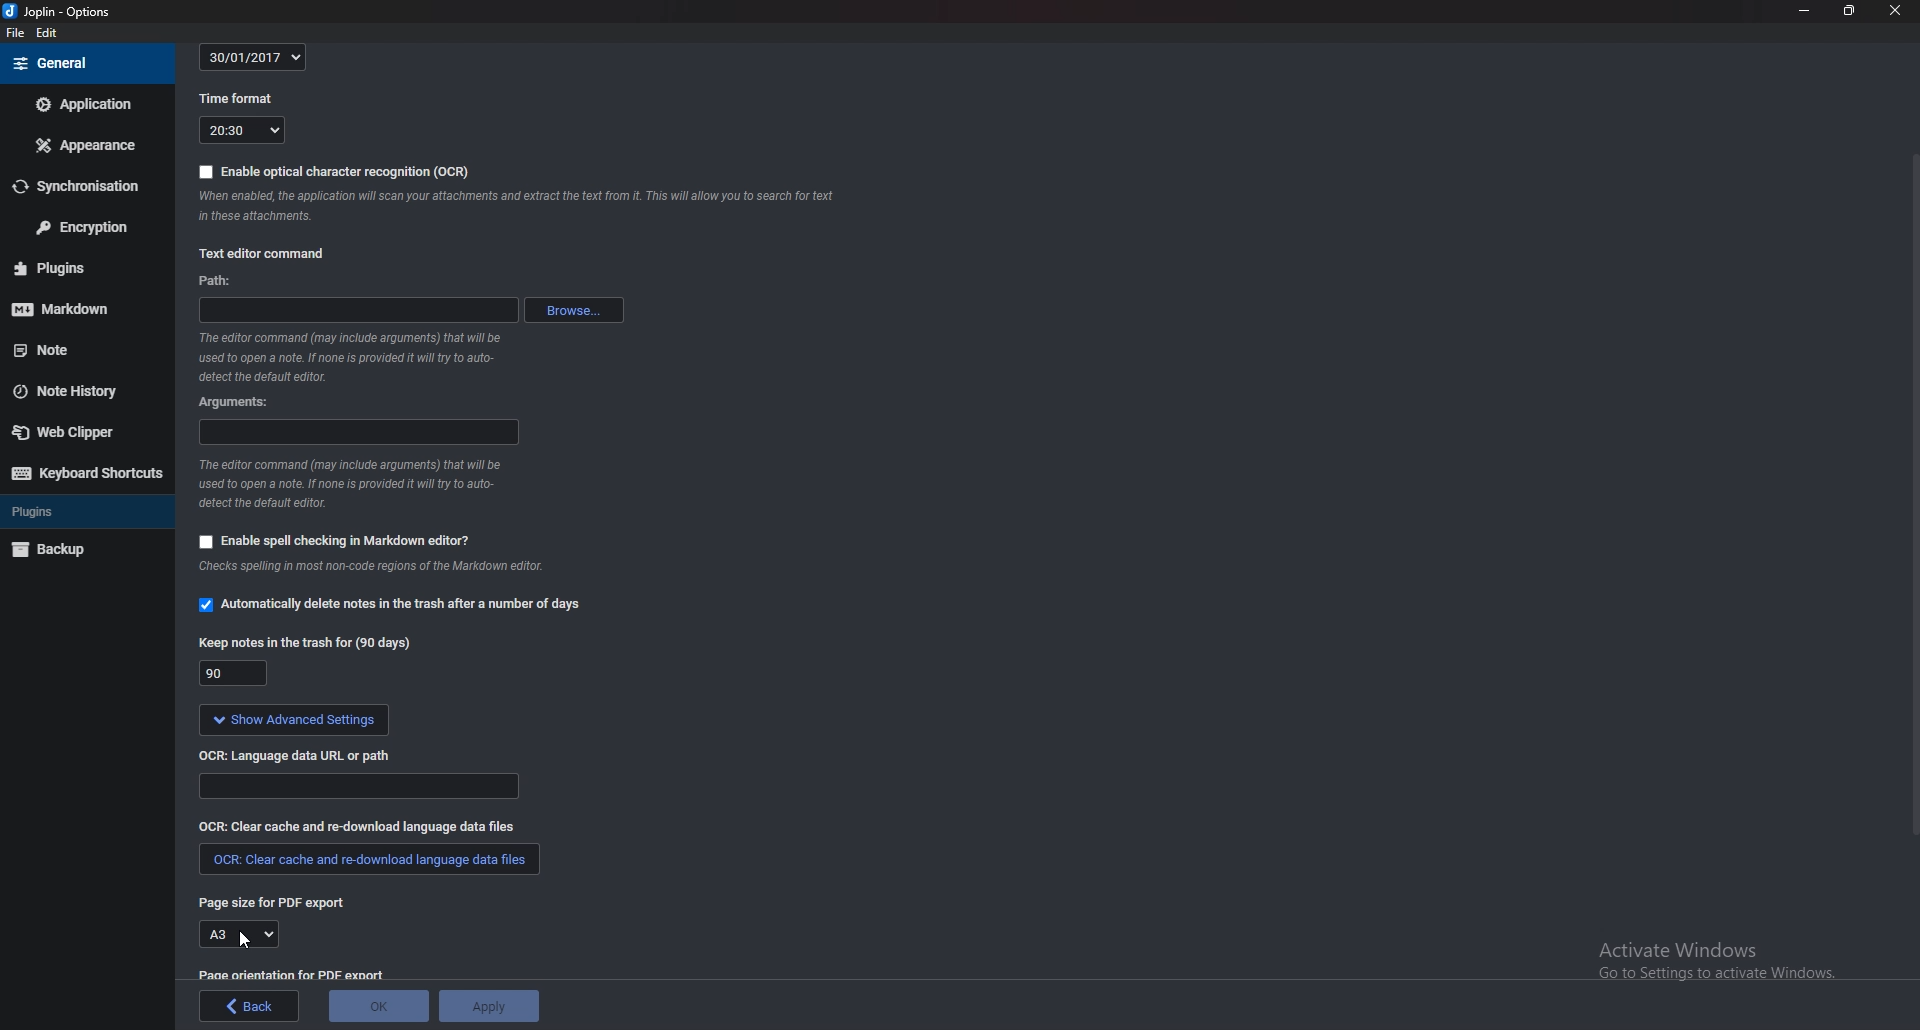  I want to click on info, so click(416, 572).